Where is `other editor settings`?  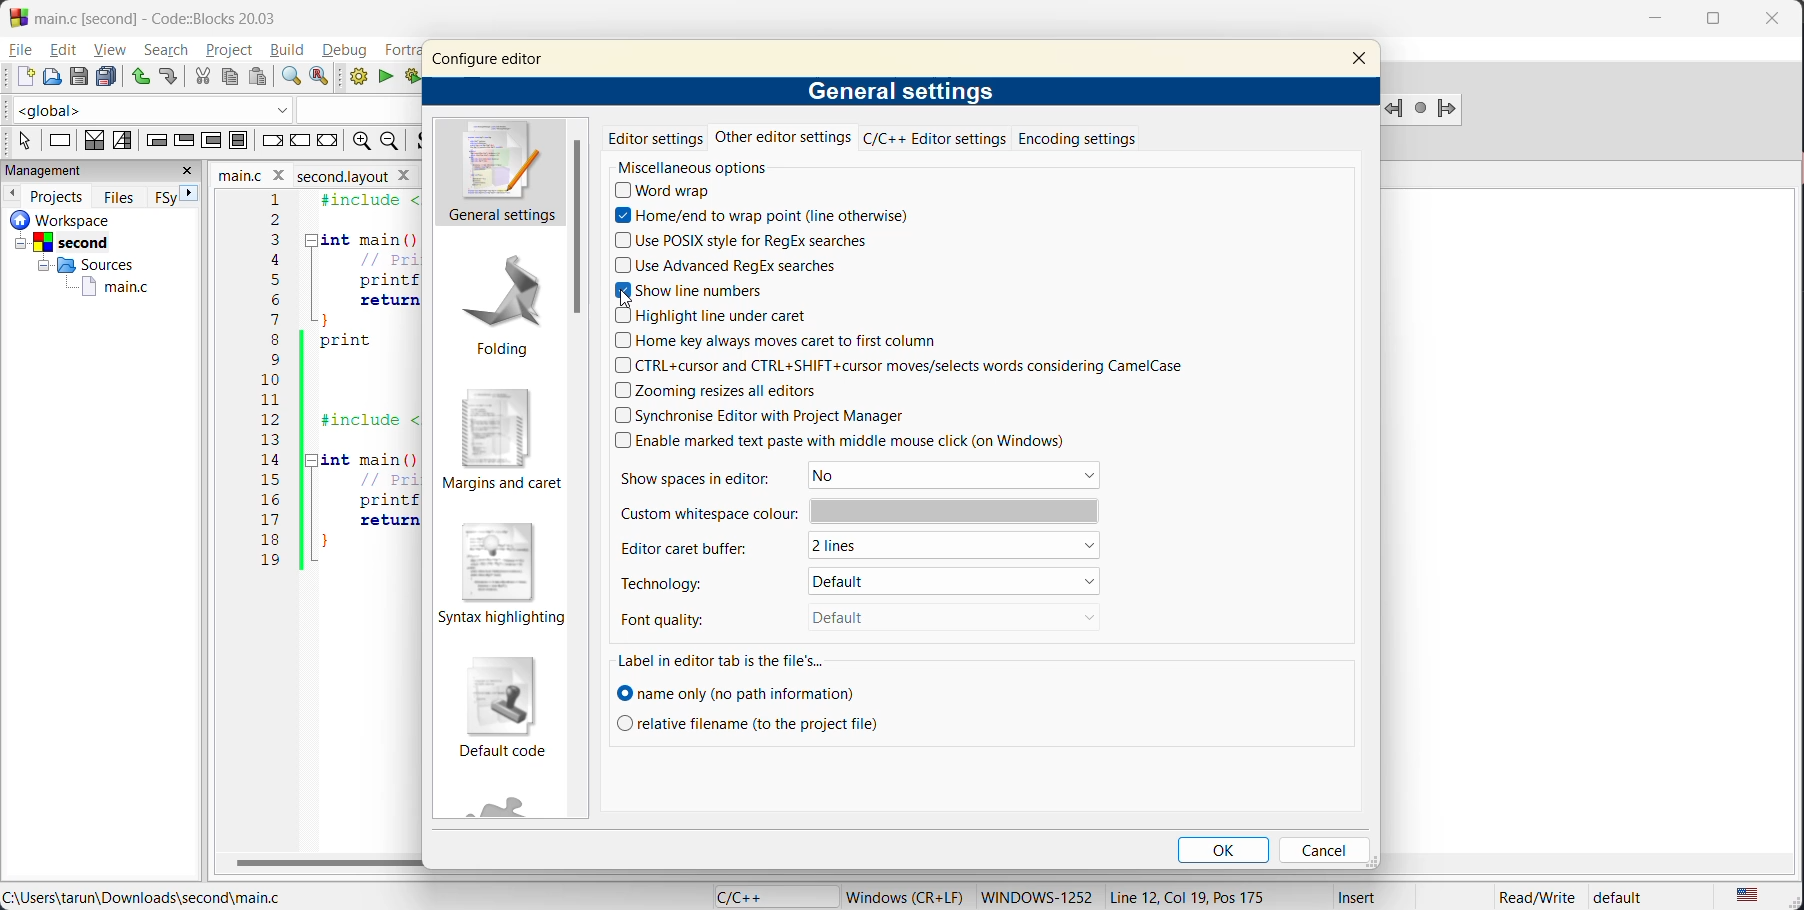
other editor settings is located at coordinates (783, 142).